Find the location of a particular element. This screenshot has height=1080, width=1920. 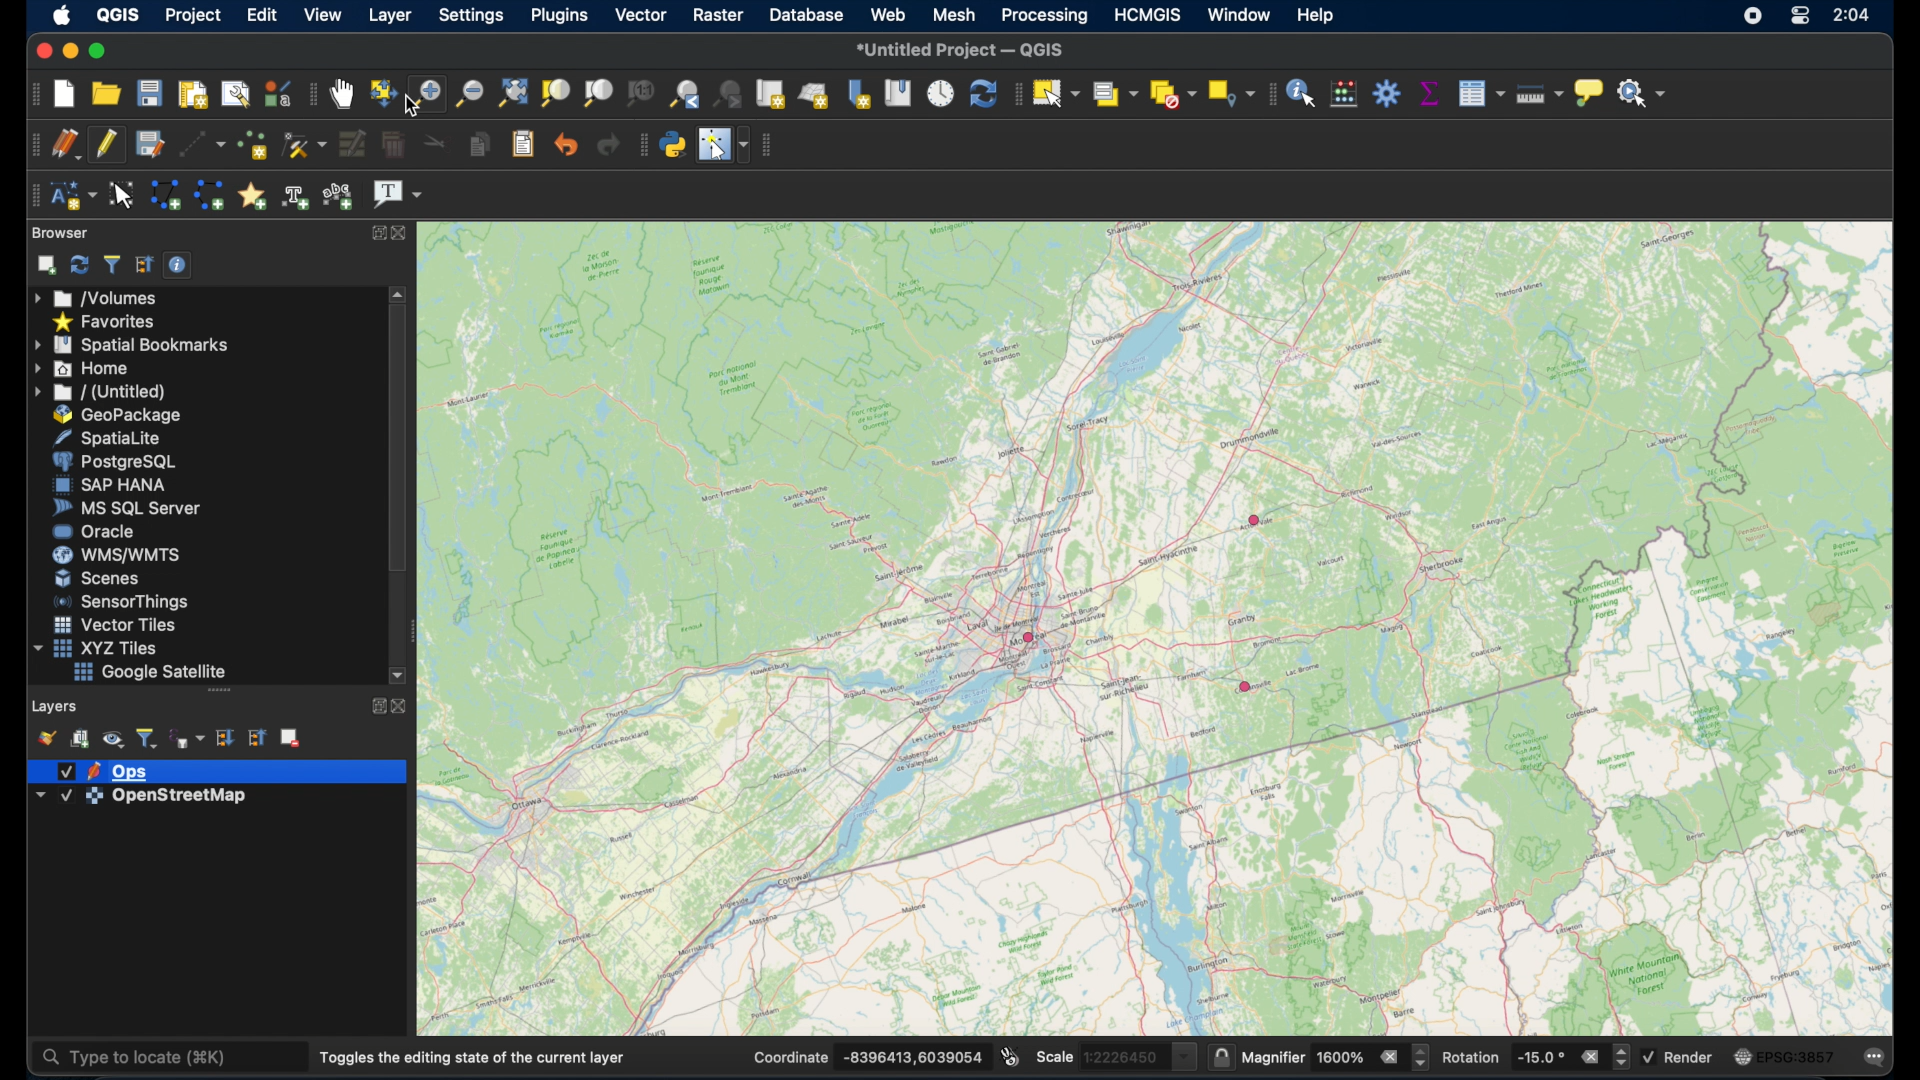

collapse all is located at coordinates (145, 265).